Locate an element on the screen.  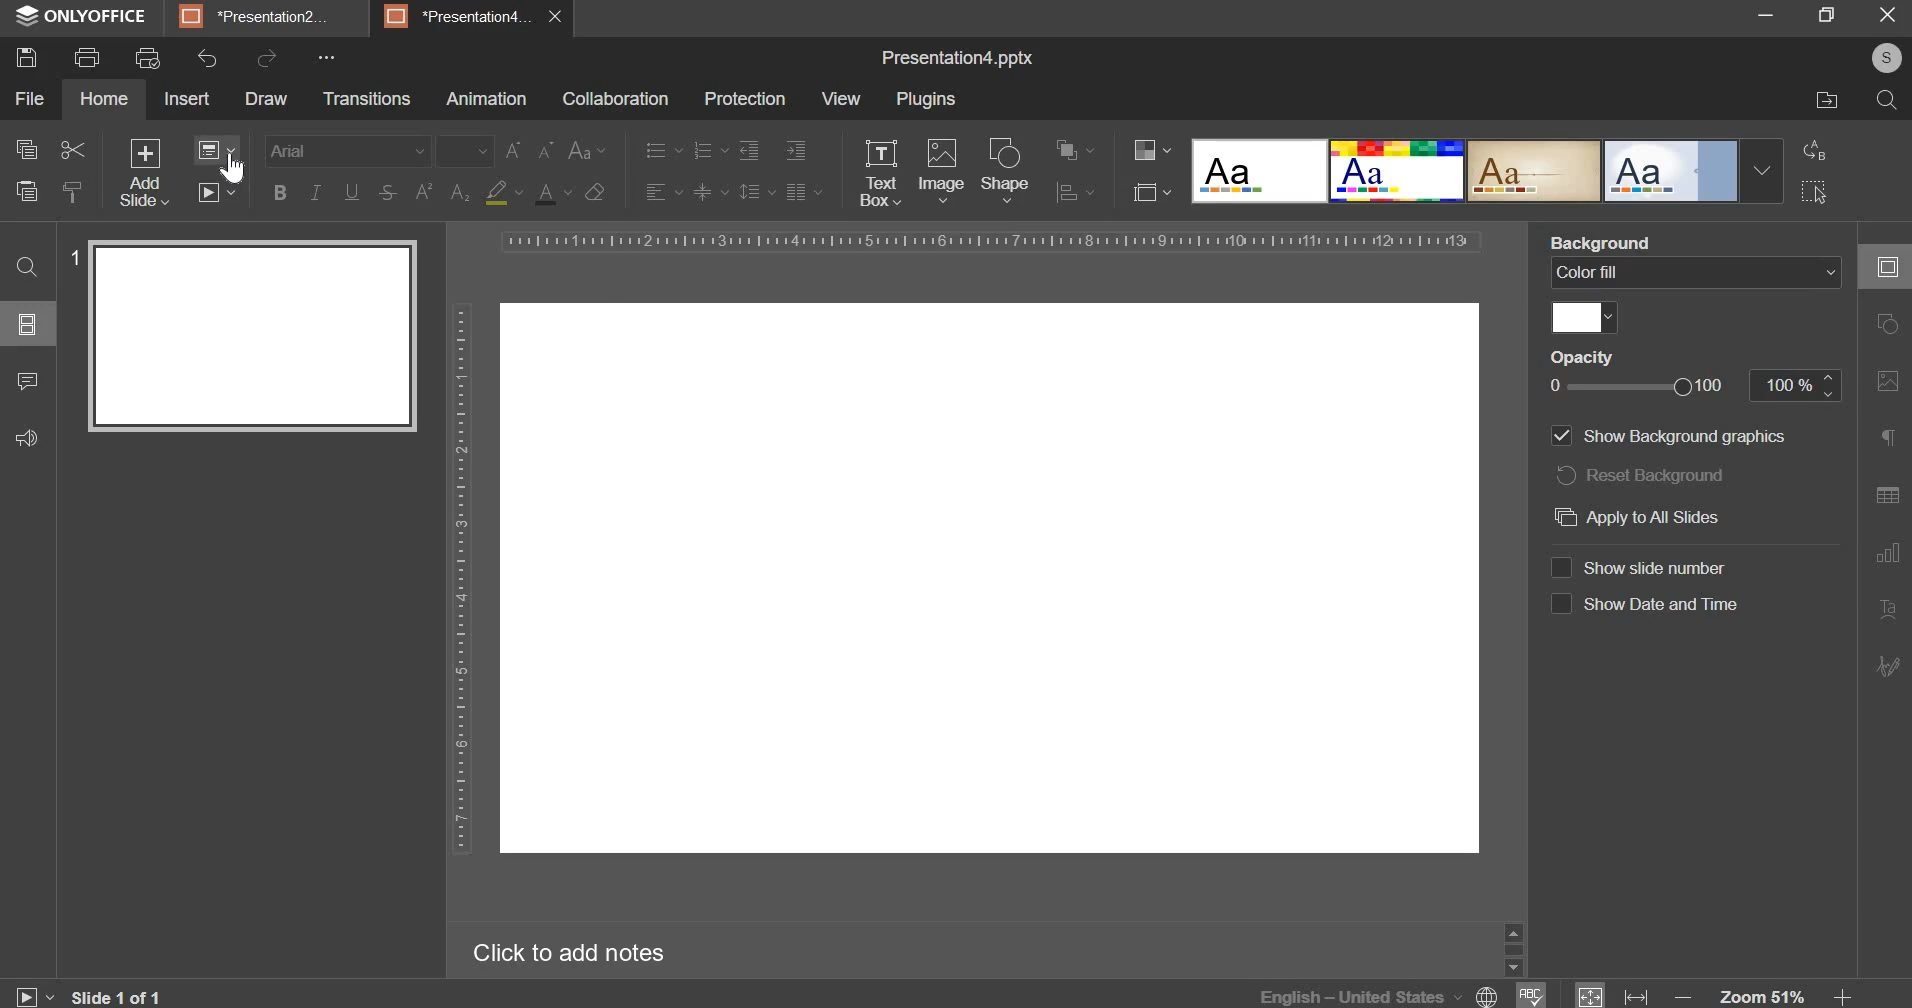
print preview is located at coordinates (147, 58).